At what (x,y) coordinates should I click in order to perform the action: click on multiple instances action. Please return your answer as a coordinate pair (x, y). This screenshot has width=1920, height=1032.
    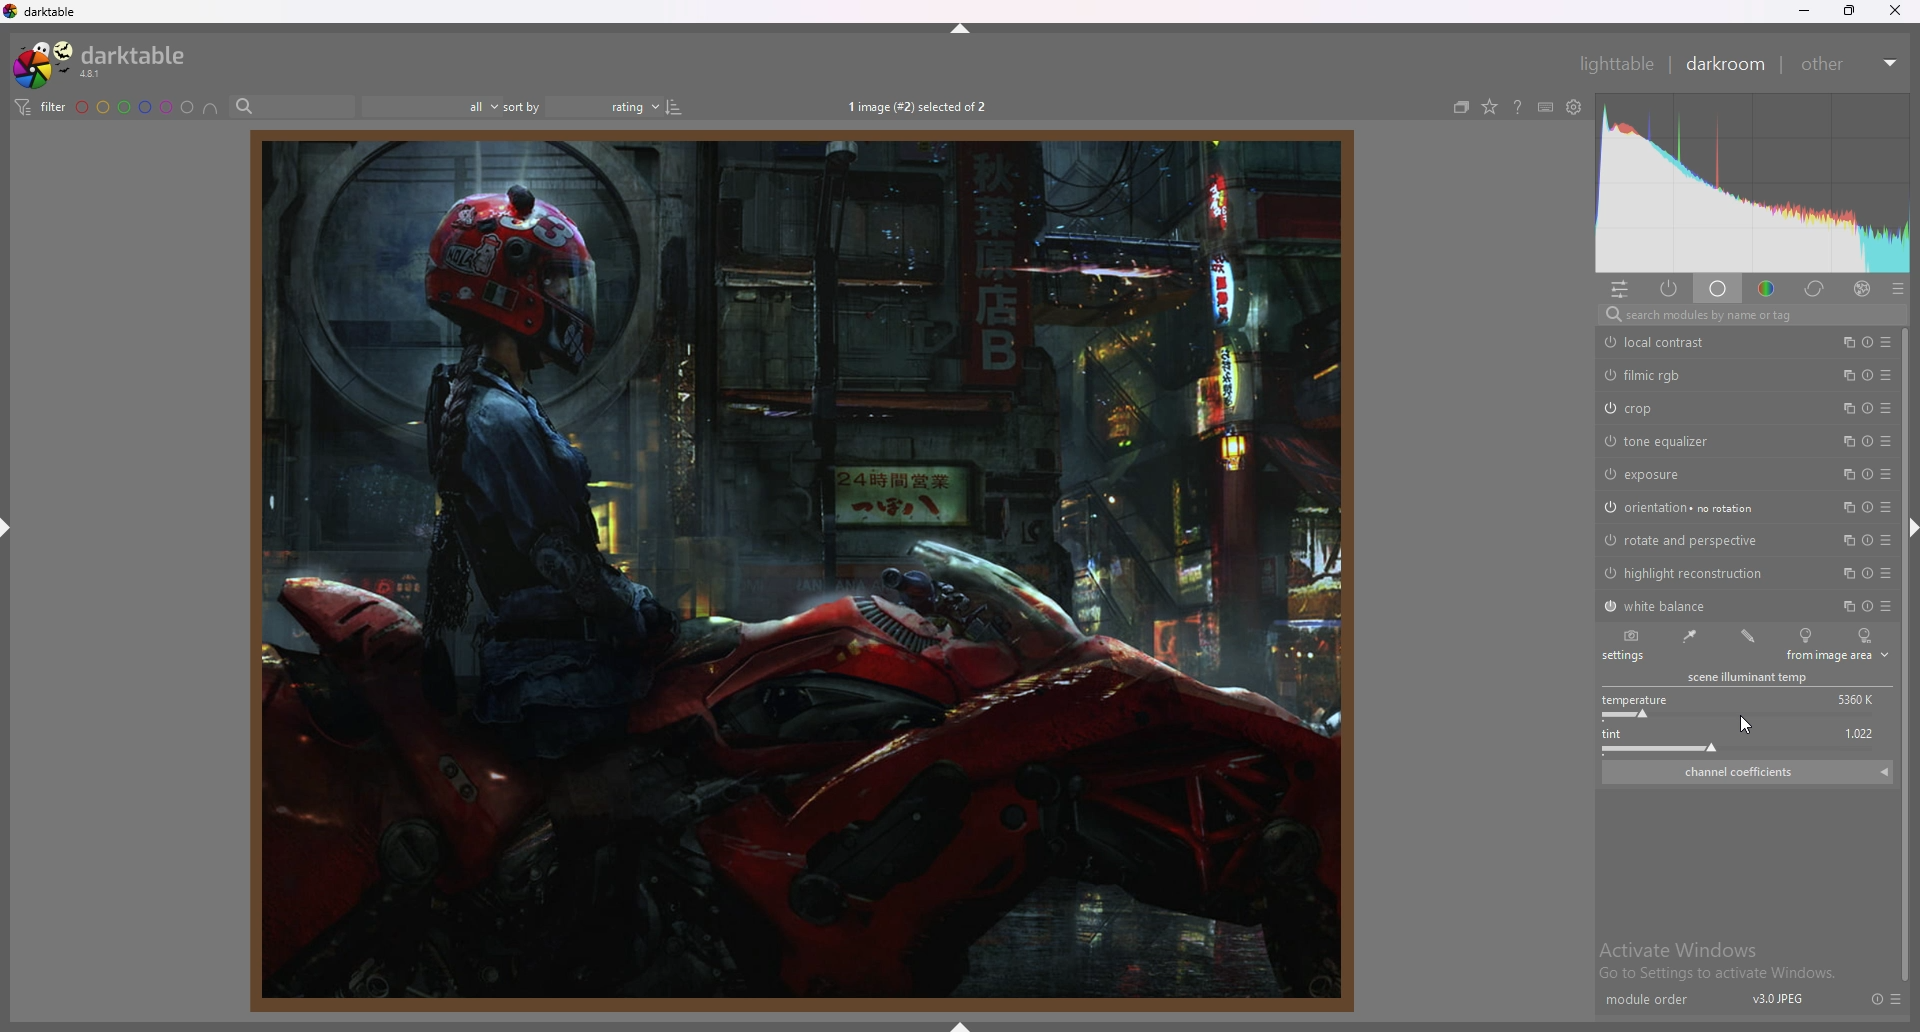
    Looking at the image, I should click on (1843, 475).